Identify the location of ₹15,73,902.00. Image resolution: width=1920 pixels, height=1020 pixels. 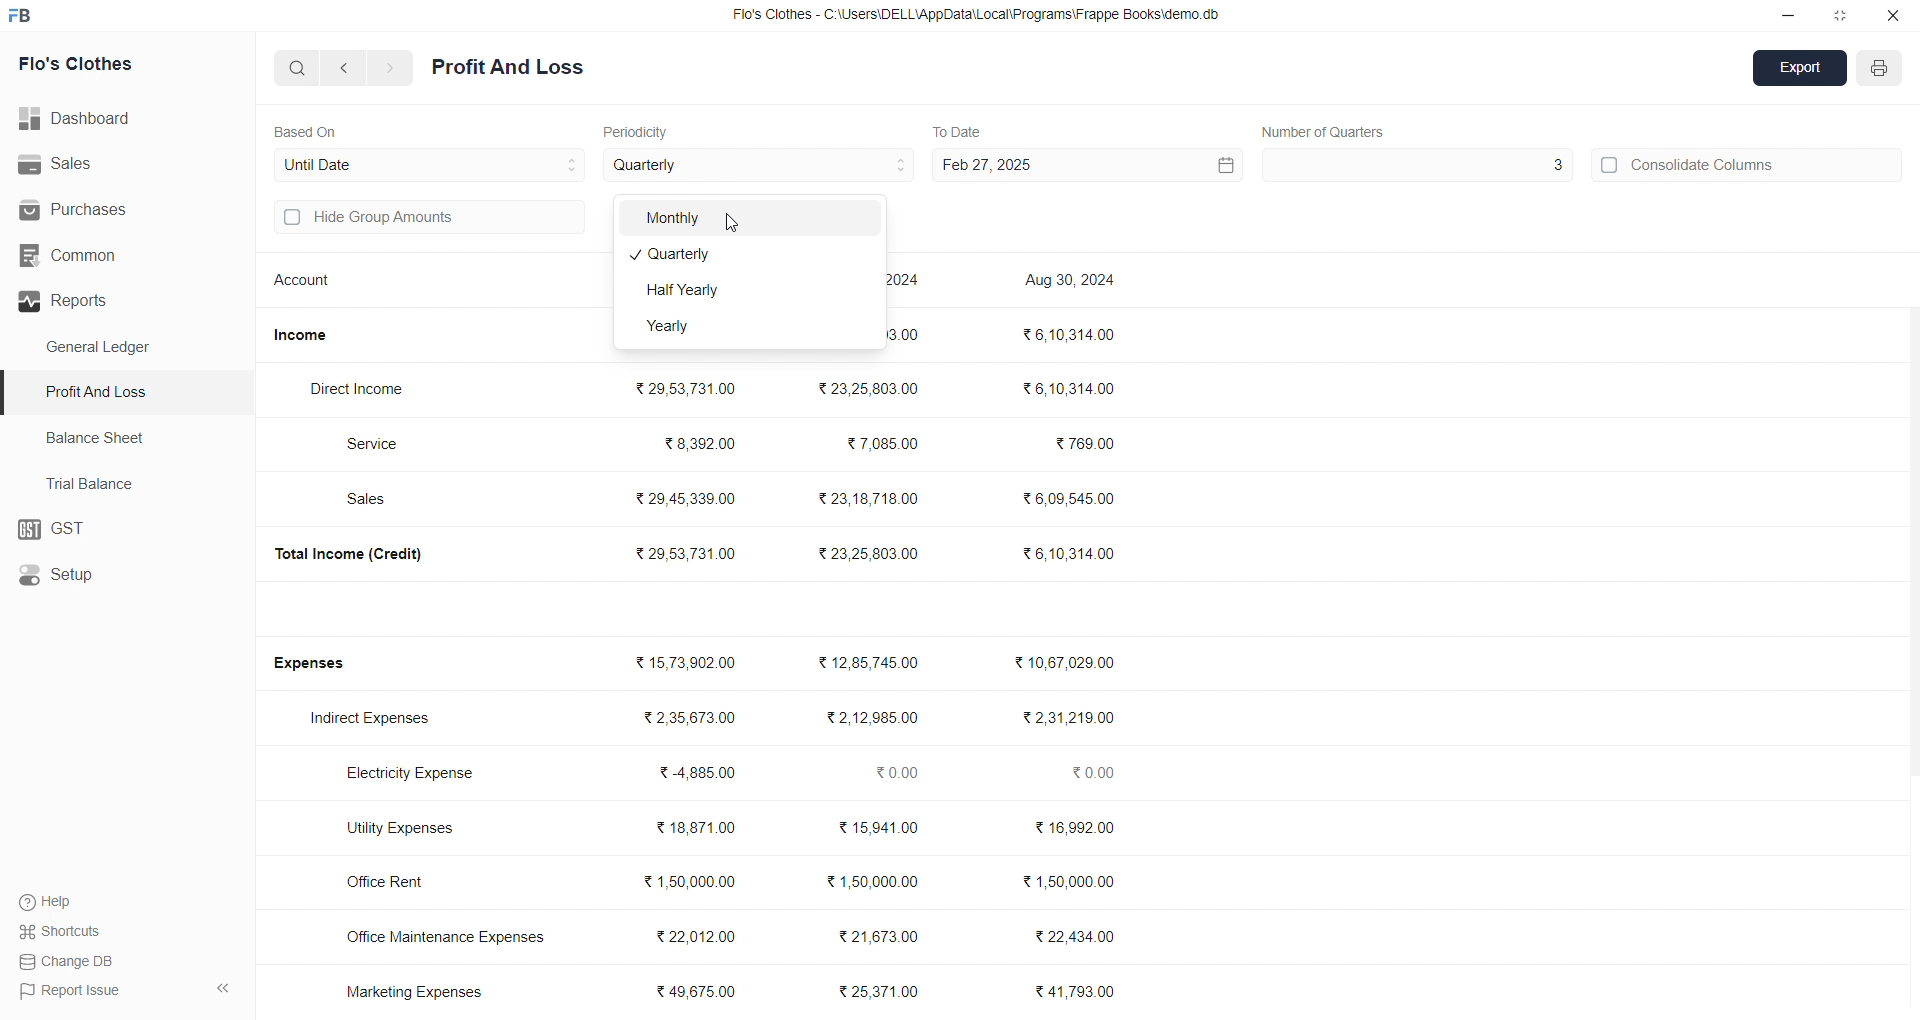
(686, 663).